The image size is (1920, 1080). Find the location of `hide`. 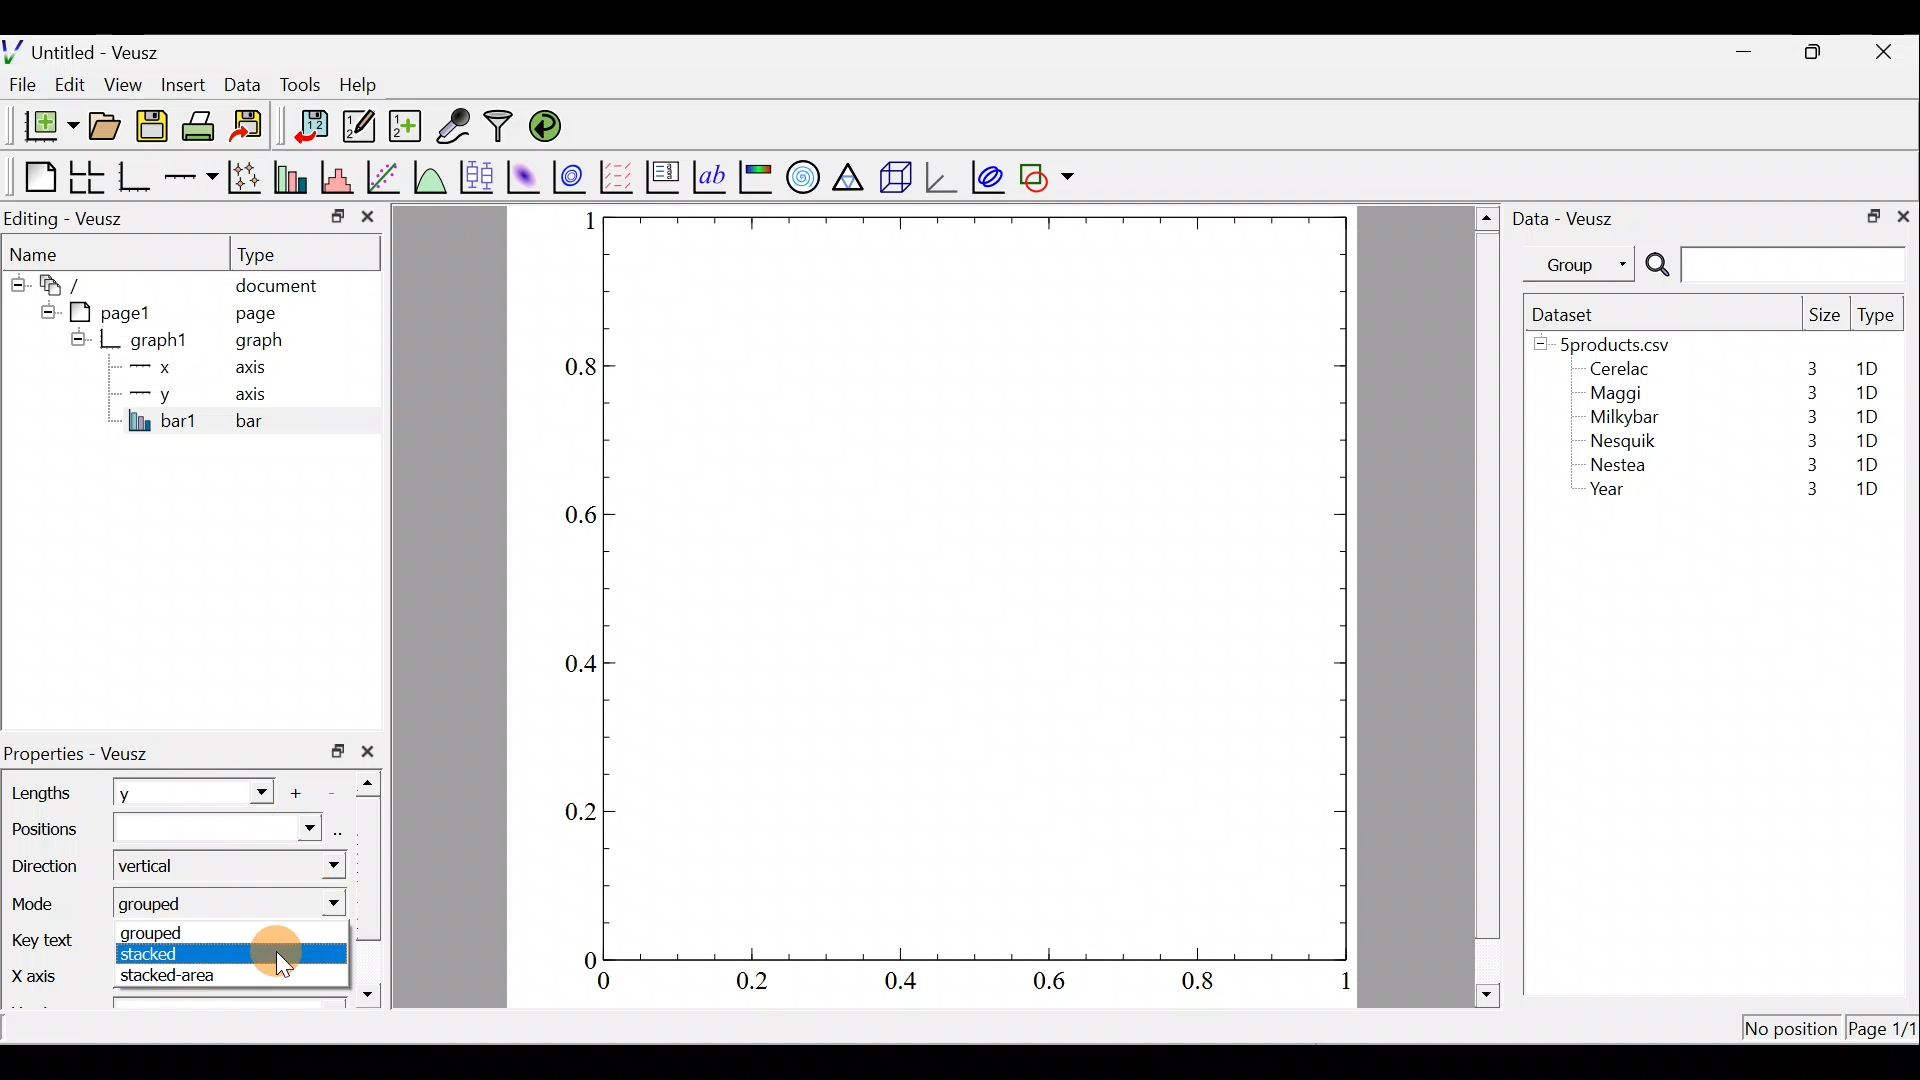

hide is located at coordinates (78, 338).